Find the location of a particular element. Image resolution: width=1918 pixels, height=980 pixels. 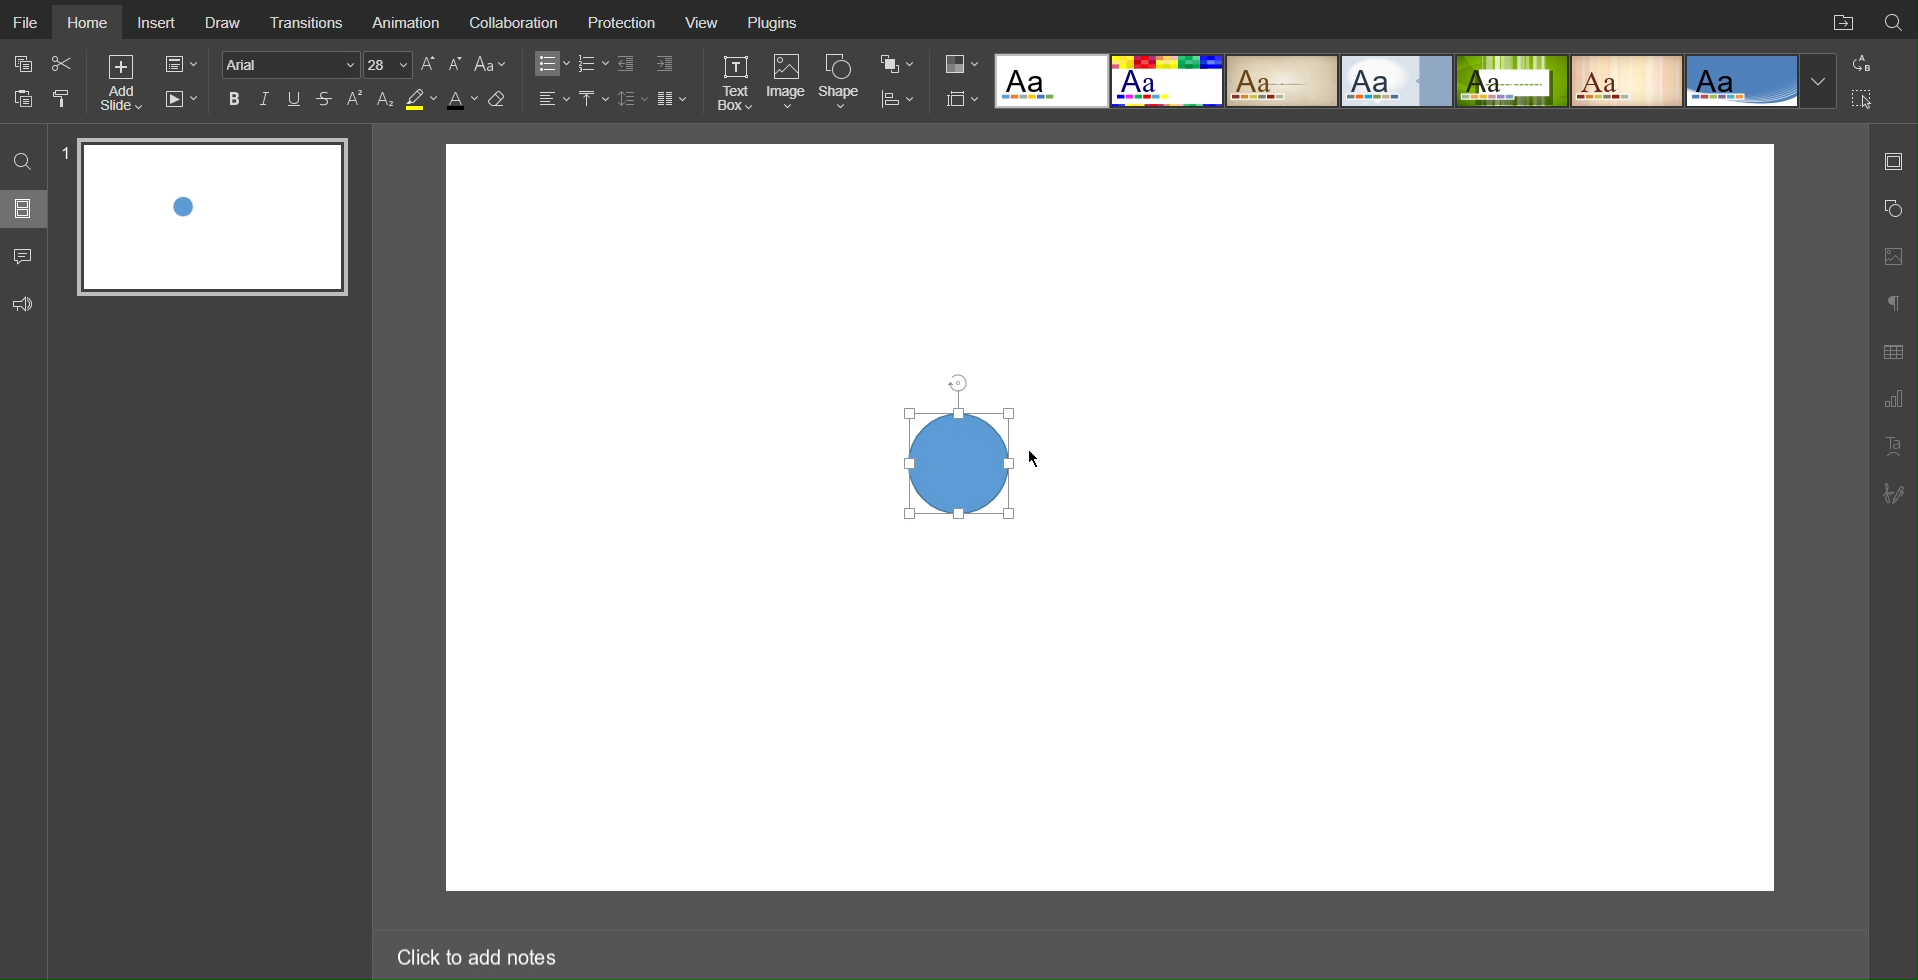

Circle is located at coordinates (956, 461).